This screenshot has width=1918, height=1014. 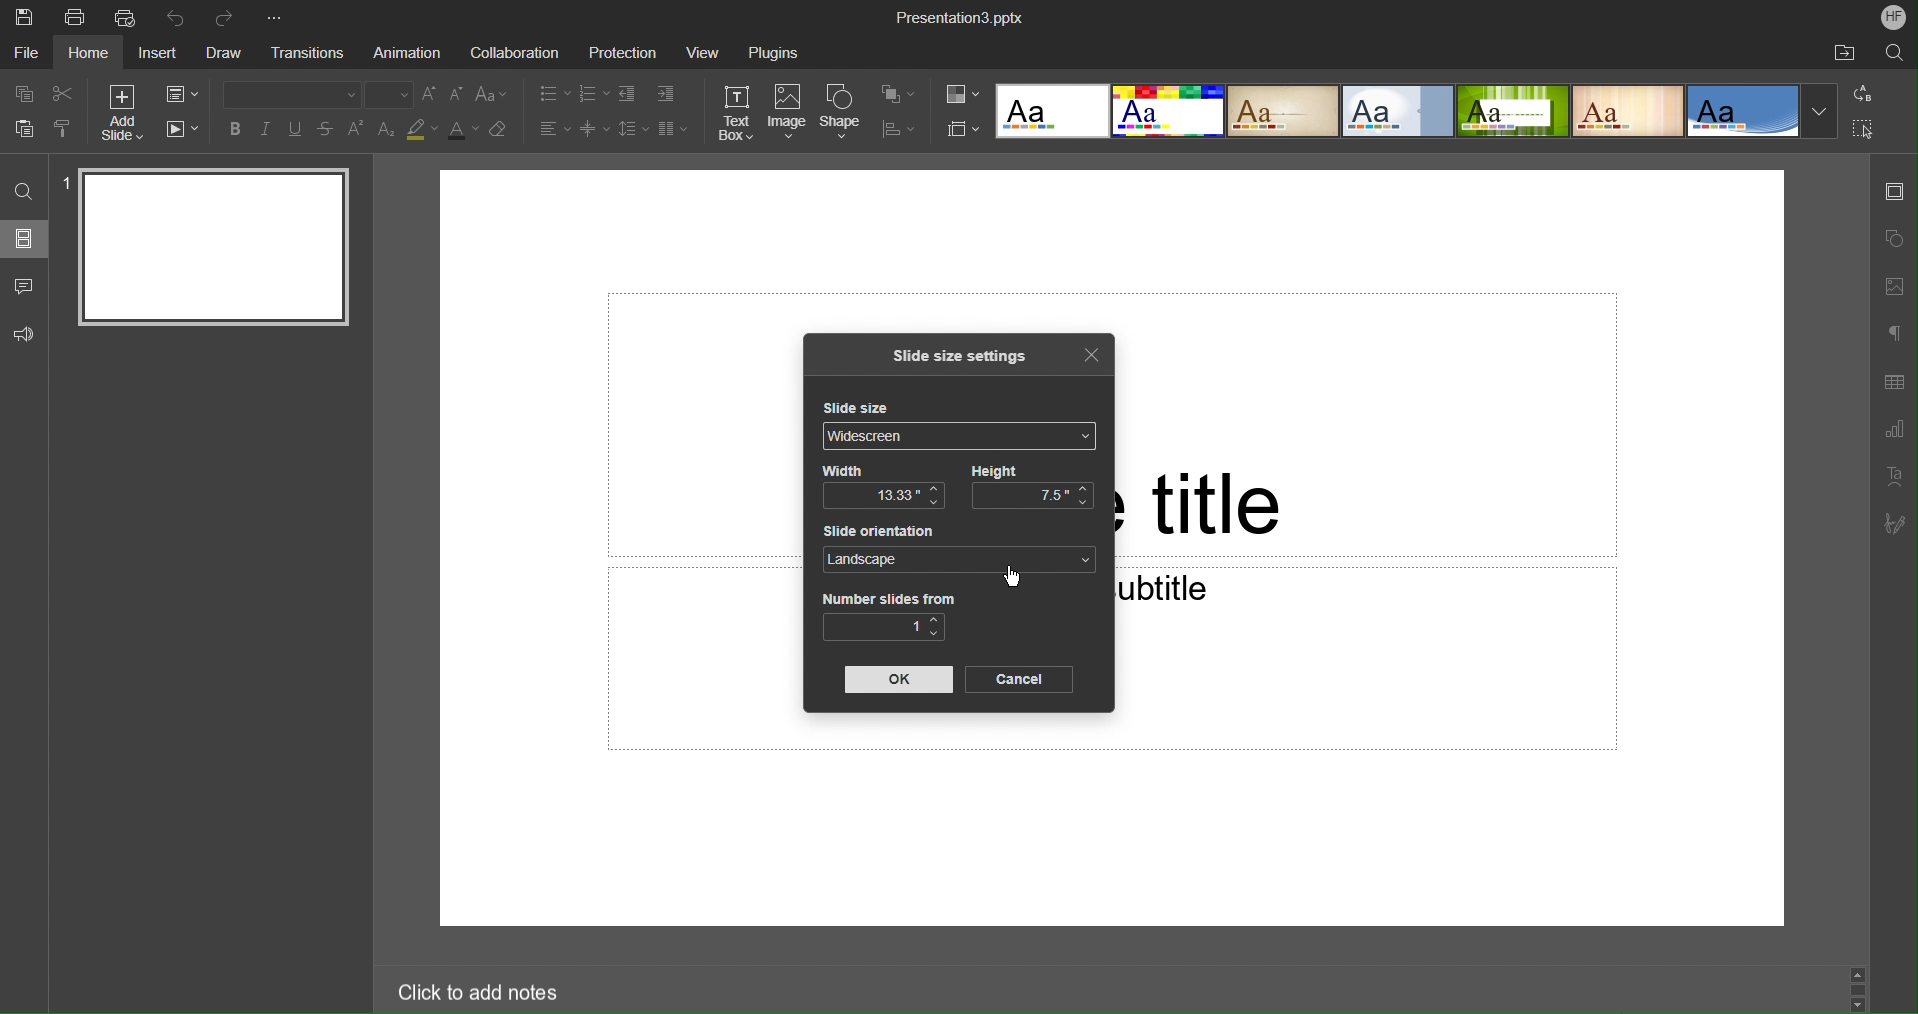 What do you see at coordinates (885, 531) in the screenshot?
I see `Slide orientation` at bounding box center [885, 531].